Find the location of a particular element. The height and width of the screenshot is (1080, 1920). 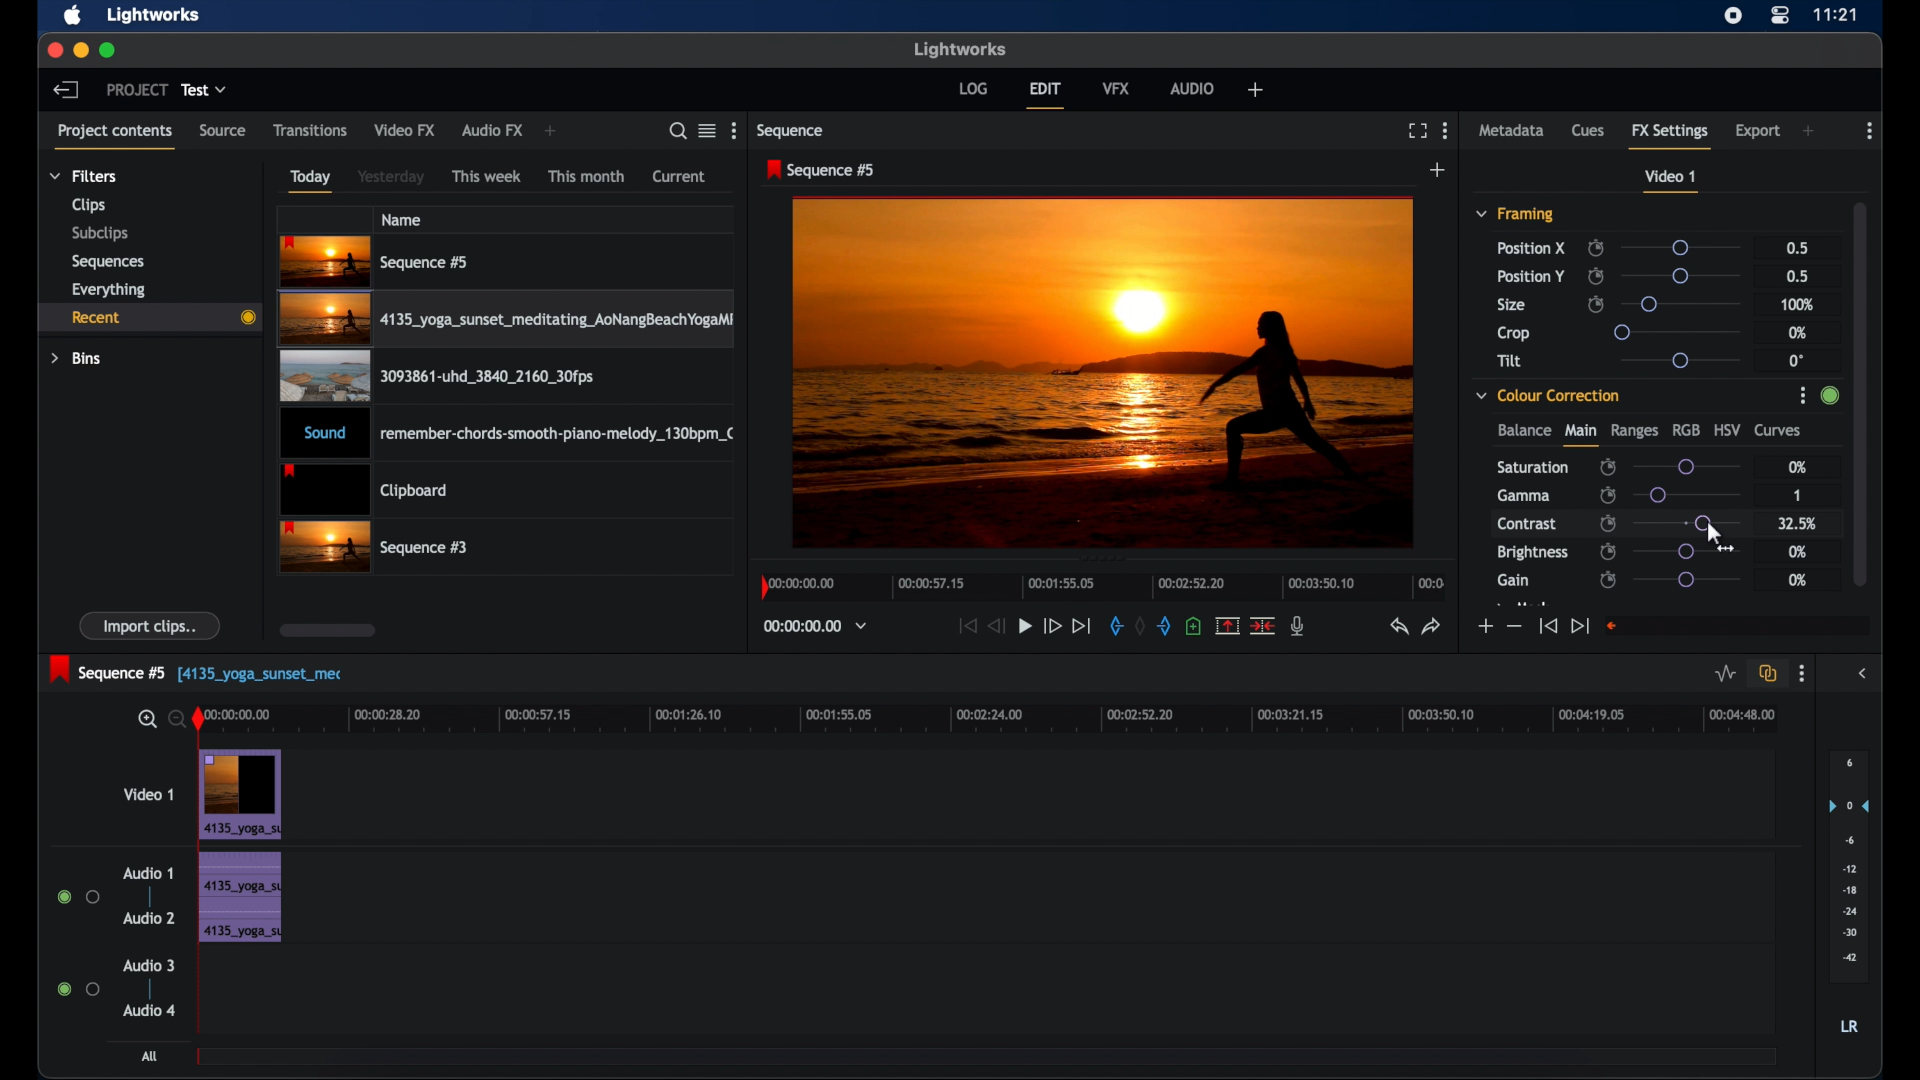

scrollbar is located at coordinates (1863, 391).